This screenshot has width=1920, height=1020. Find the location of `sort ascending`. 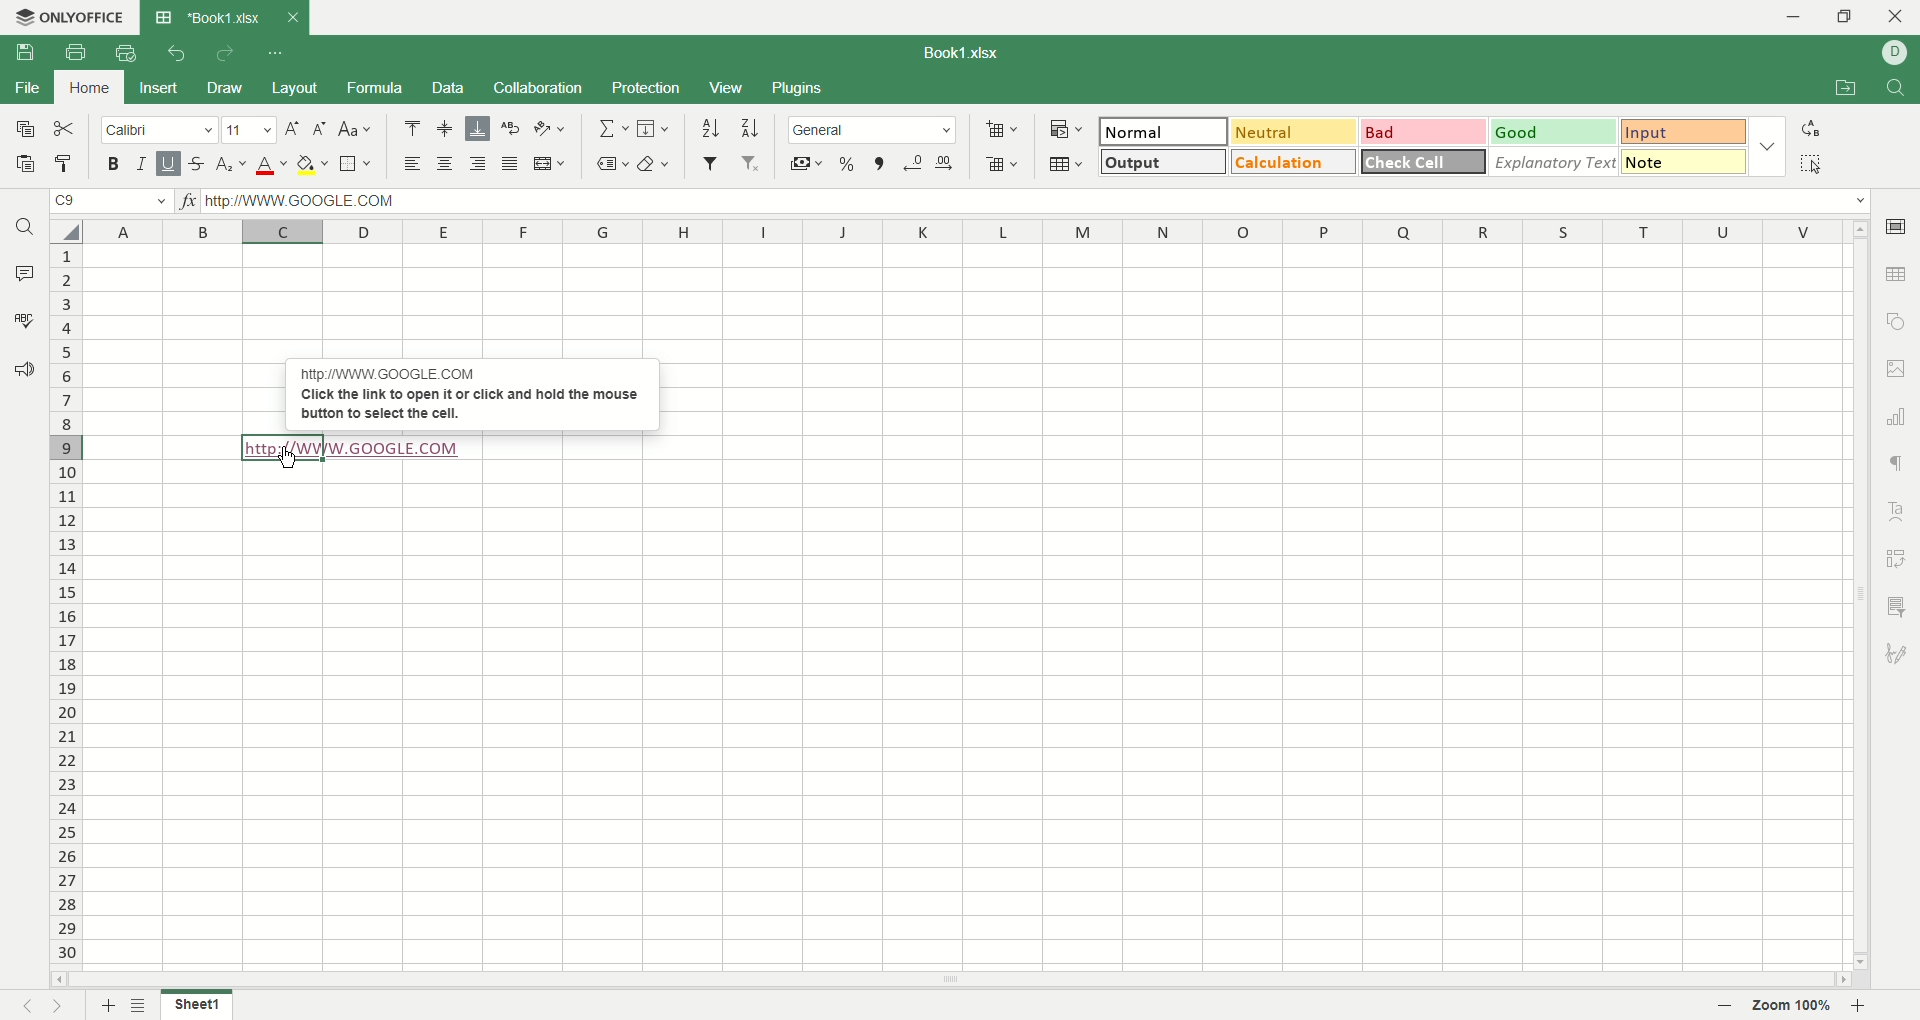

sort ascending is located at coordinates (710, 127).